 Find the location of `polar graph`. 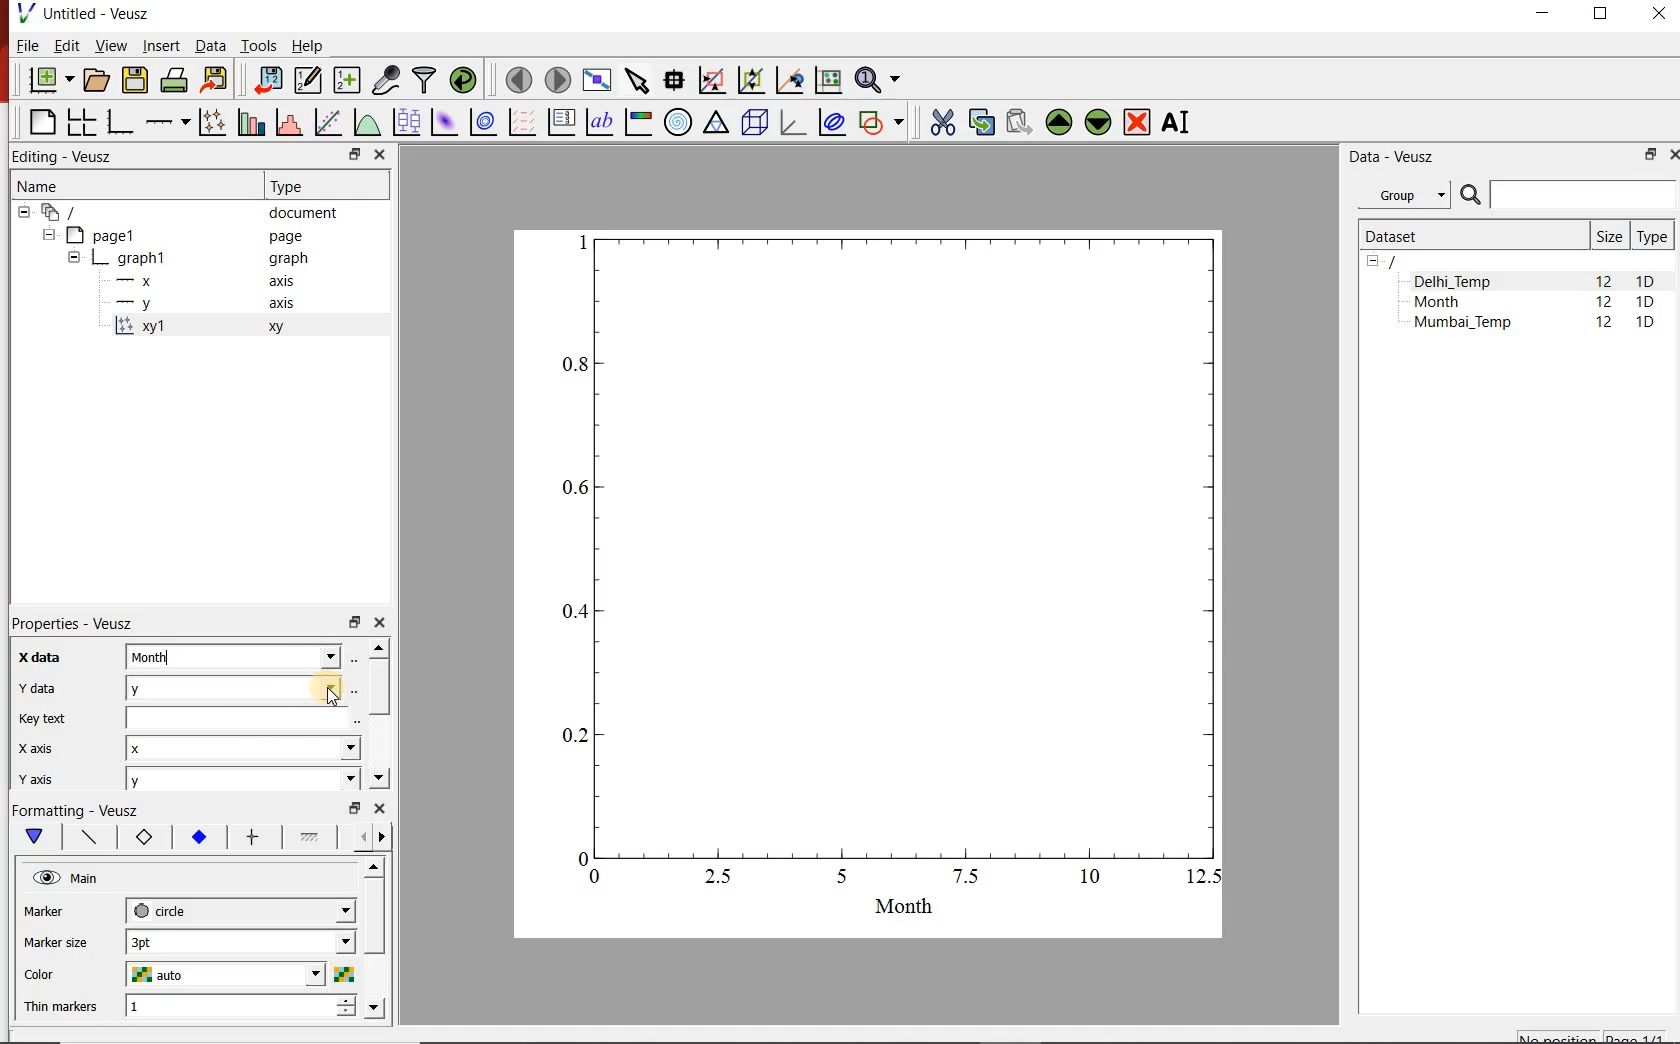

polar graph is located at coordinates (679, 124).